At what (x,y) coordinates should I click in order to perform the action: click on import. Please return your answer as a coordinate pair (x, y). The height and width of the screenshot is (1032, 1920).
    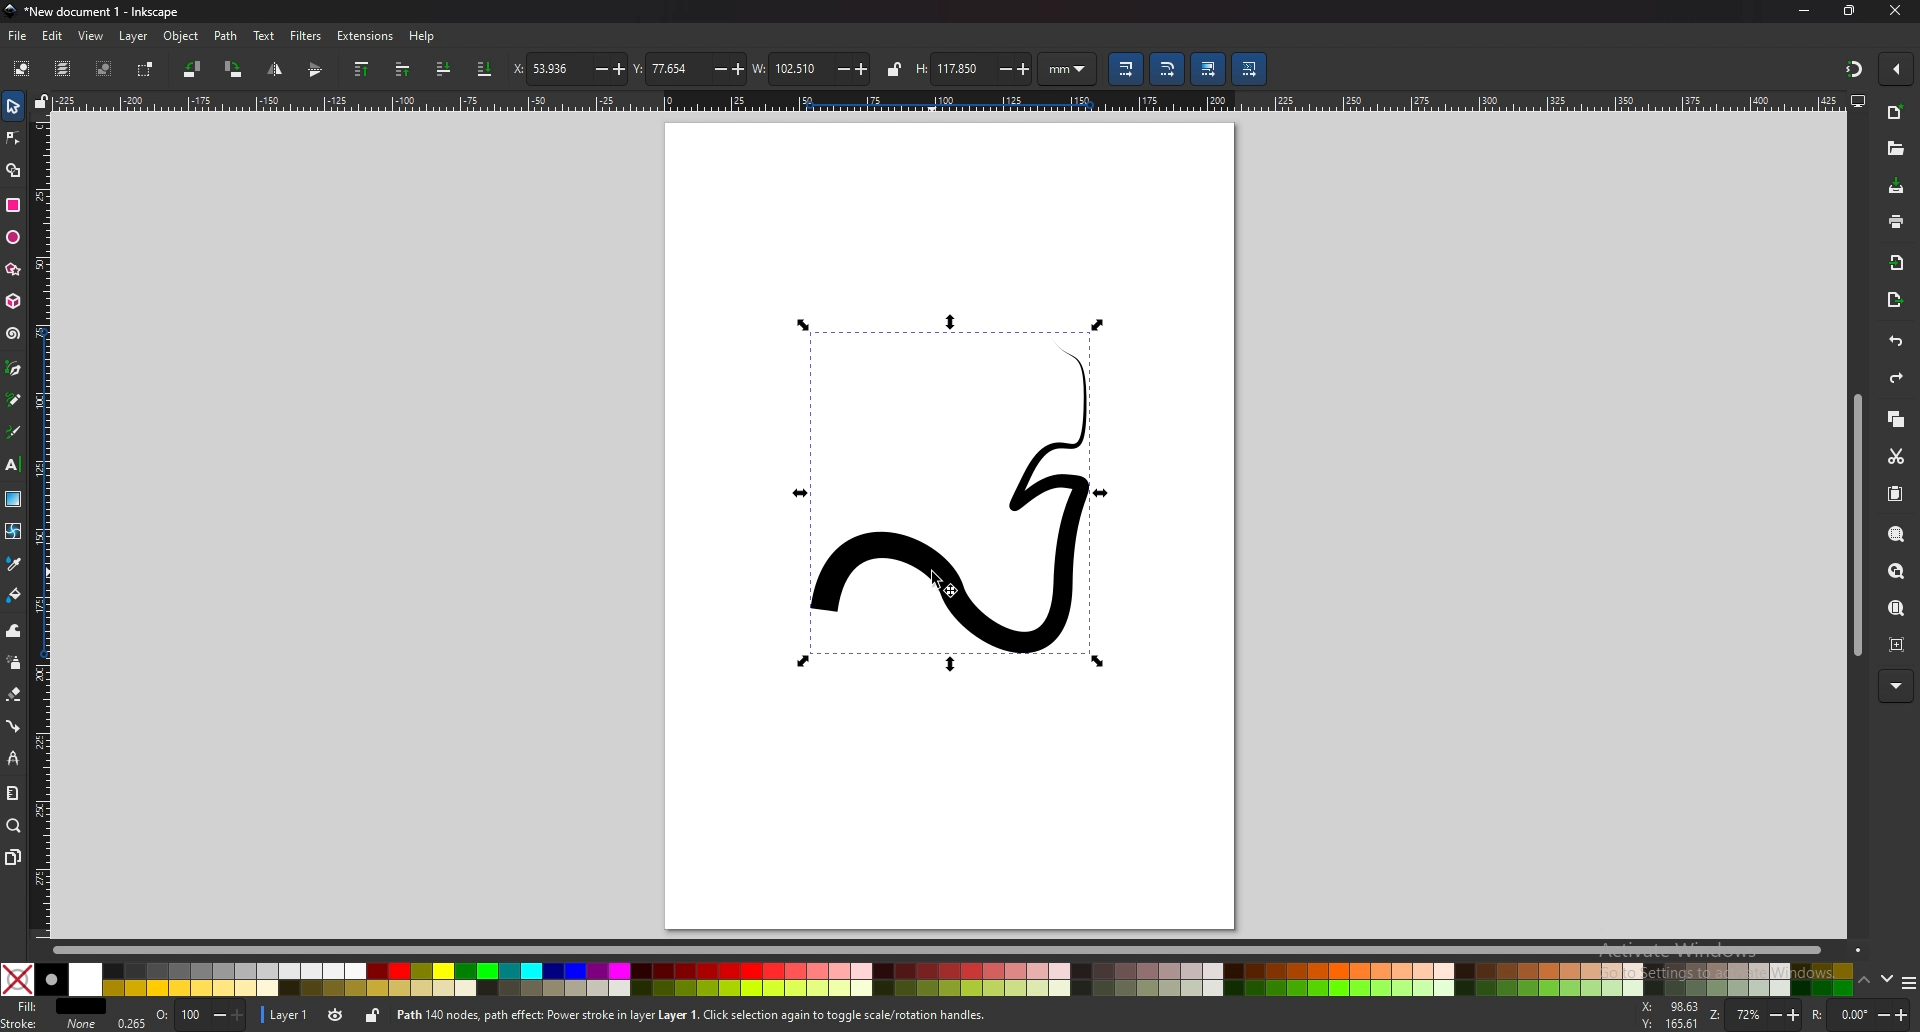
    Looking at the image, I should click on (1896, 264).